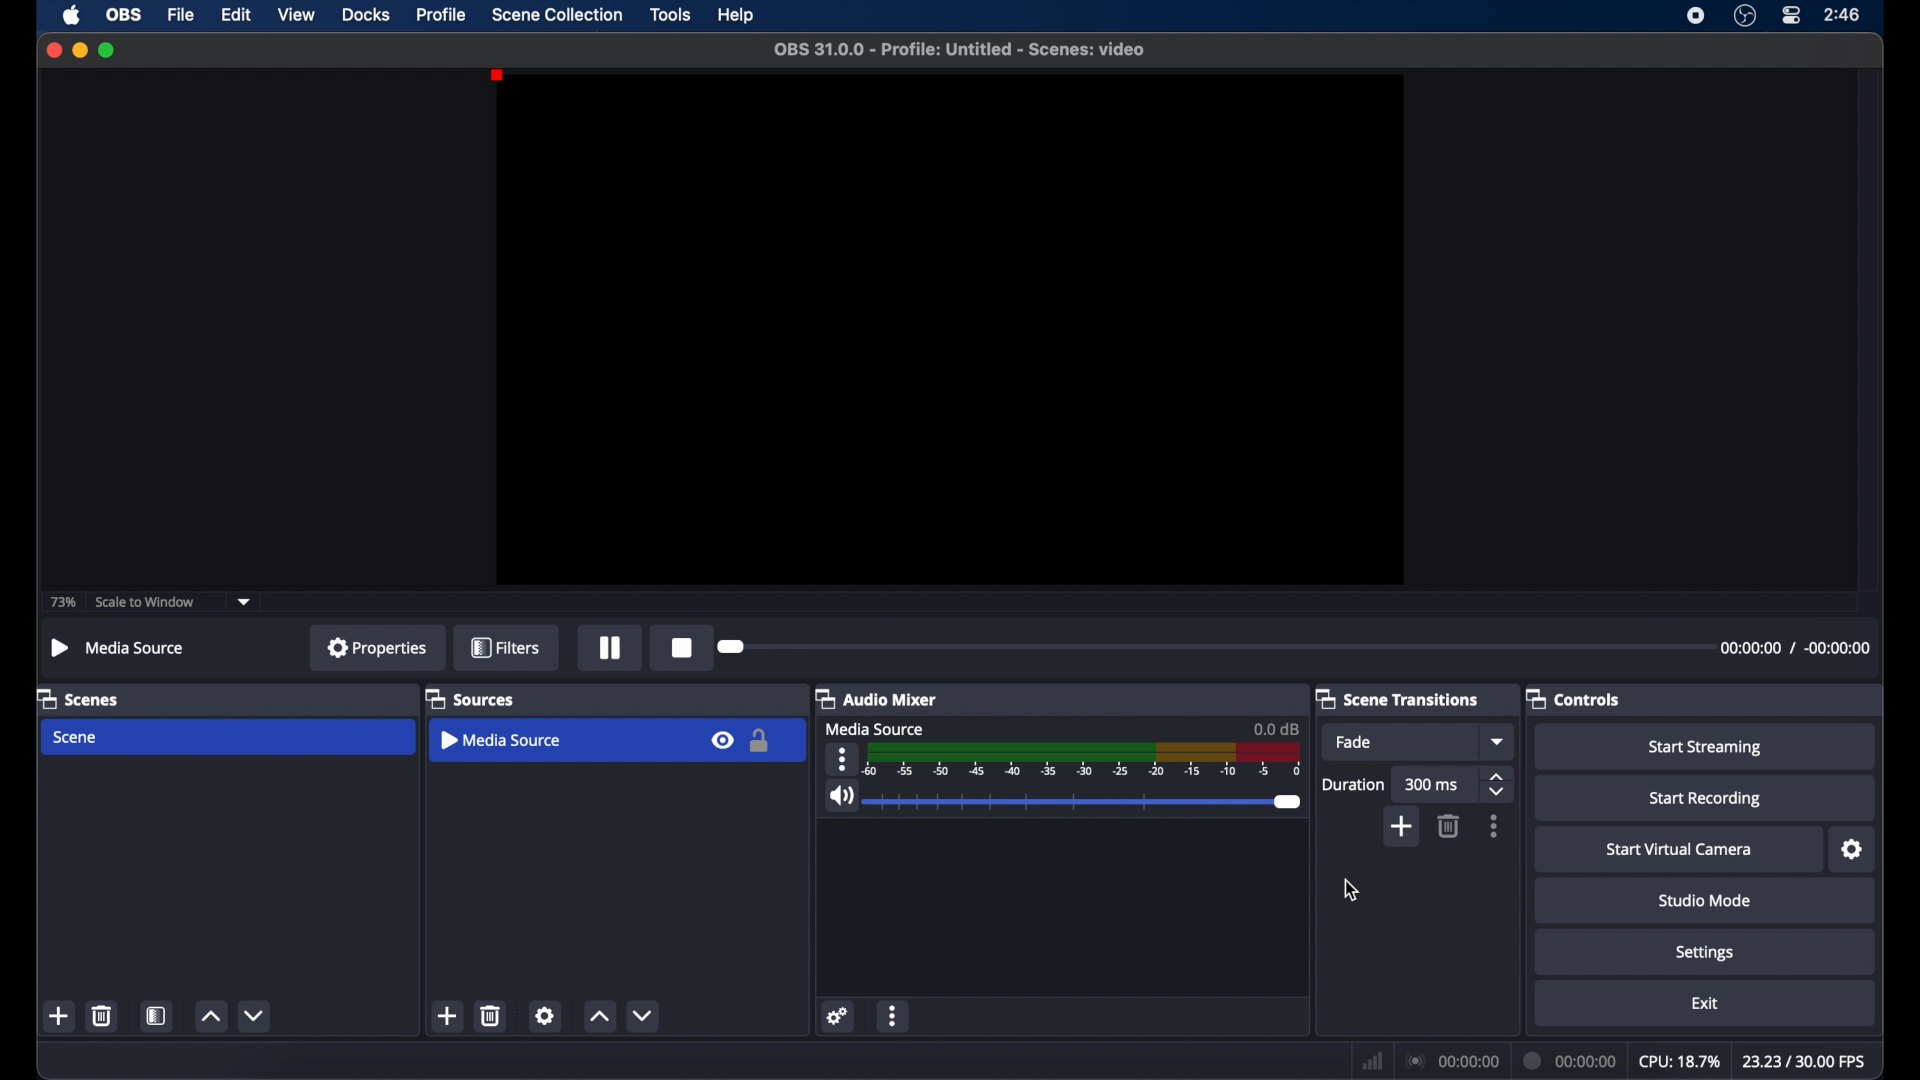 The image size is (1920, 1080). What do you see at coordinates (893, 1017) in the screenshot?
I see `moreoptions` at bounding box center [893, 1017].